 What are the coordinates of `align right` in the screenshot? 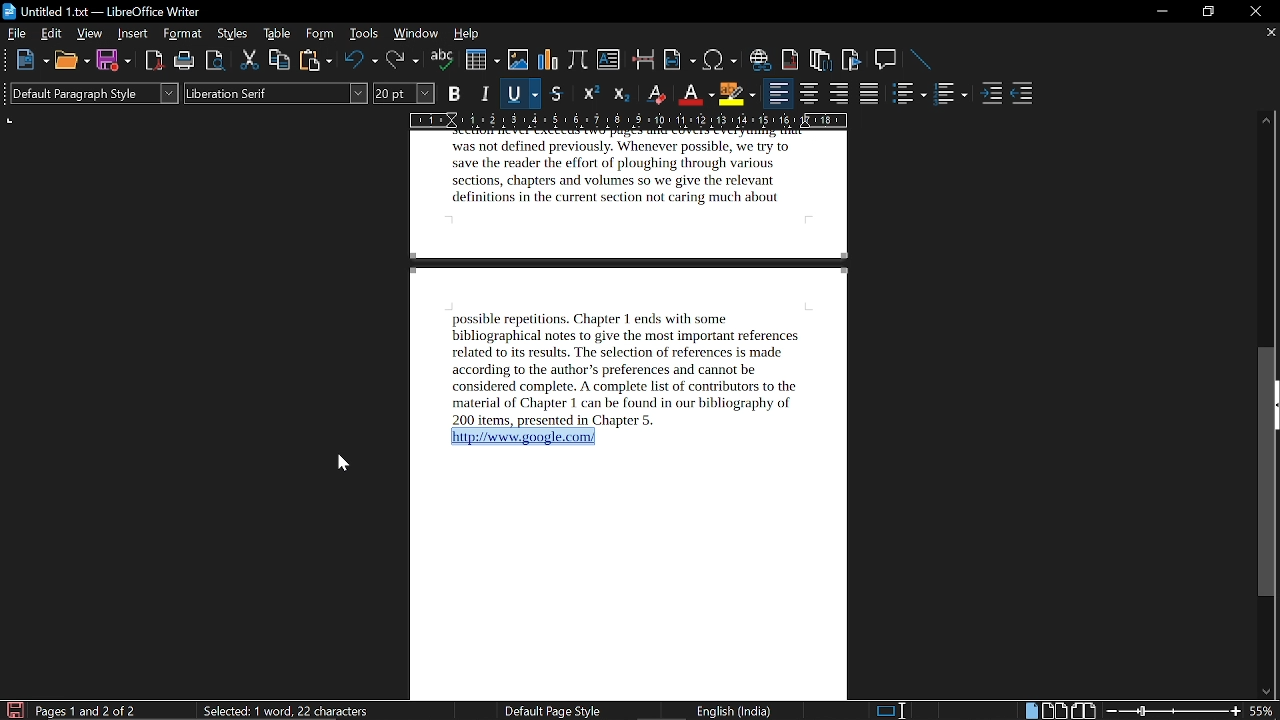 It's located at (839, 95).